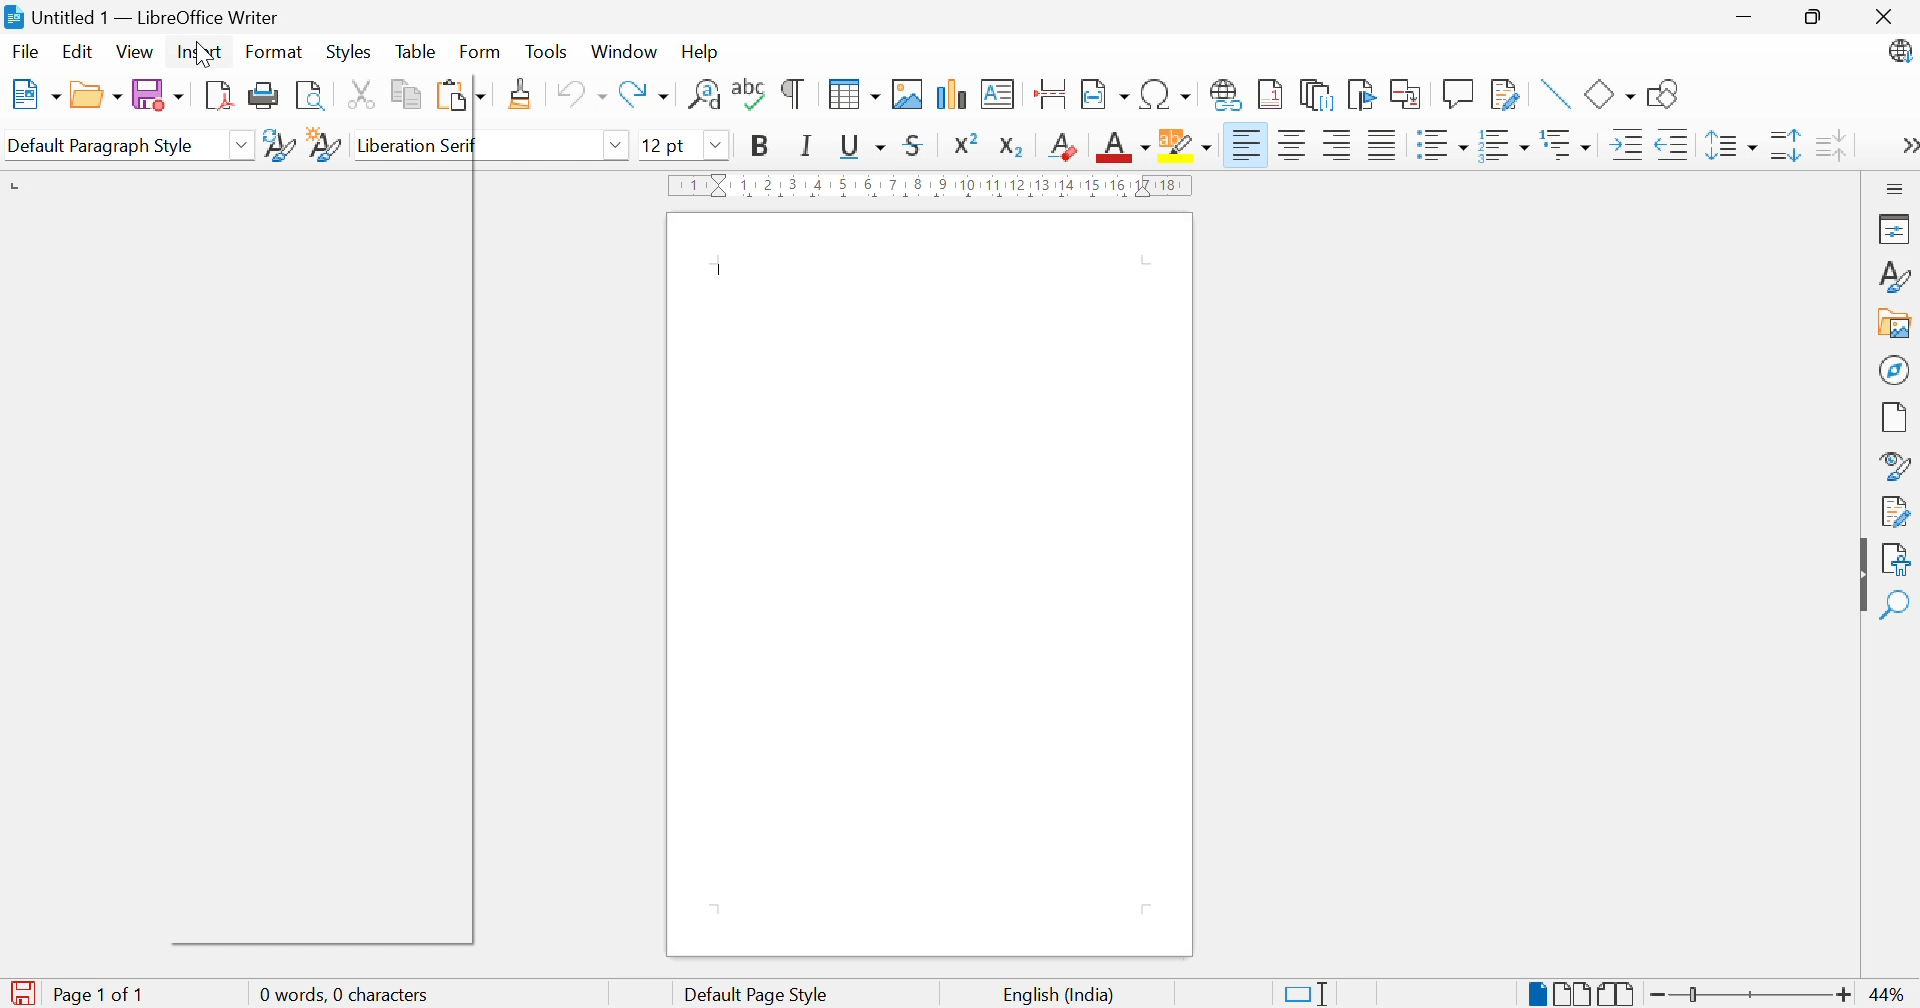  Describe the element at coordinates (407, 93) in the screenshot. I see `Copy` at that location.